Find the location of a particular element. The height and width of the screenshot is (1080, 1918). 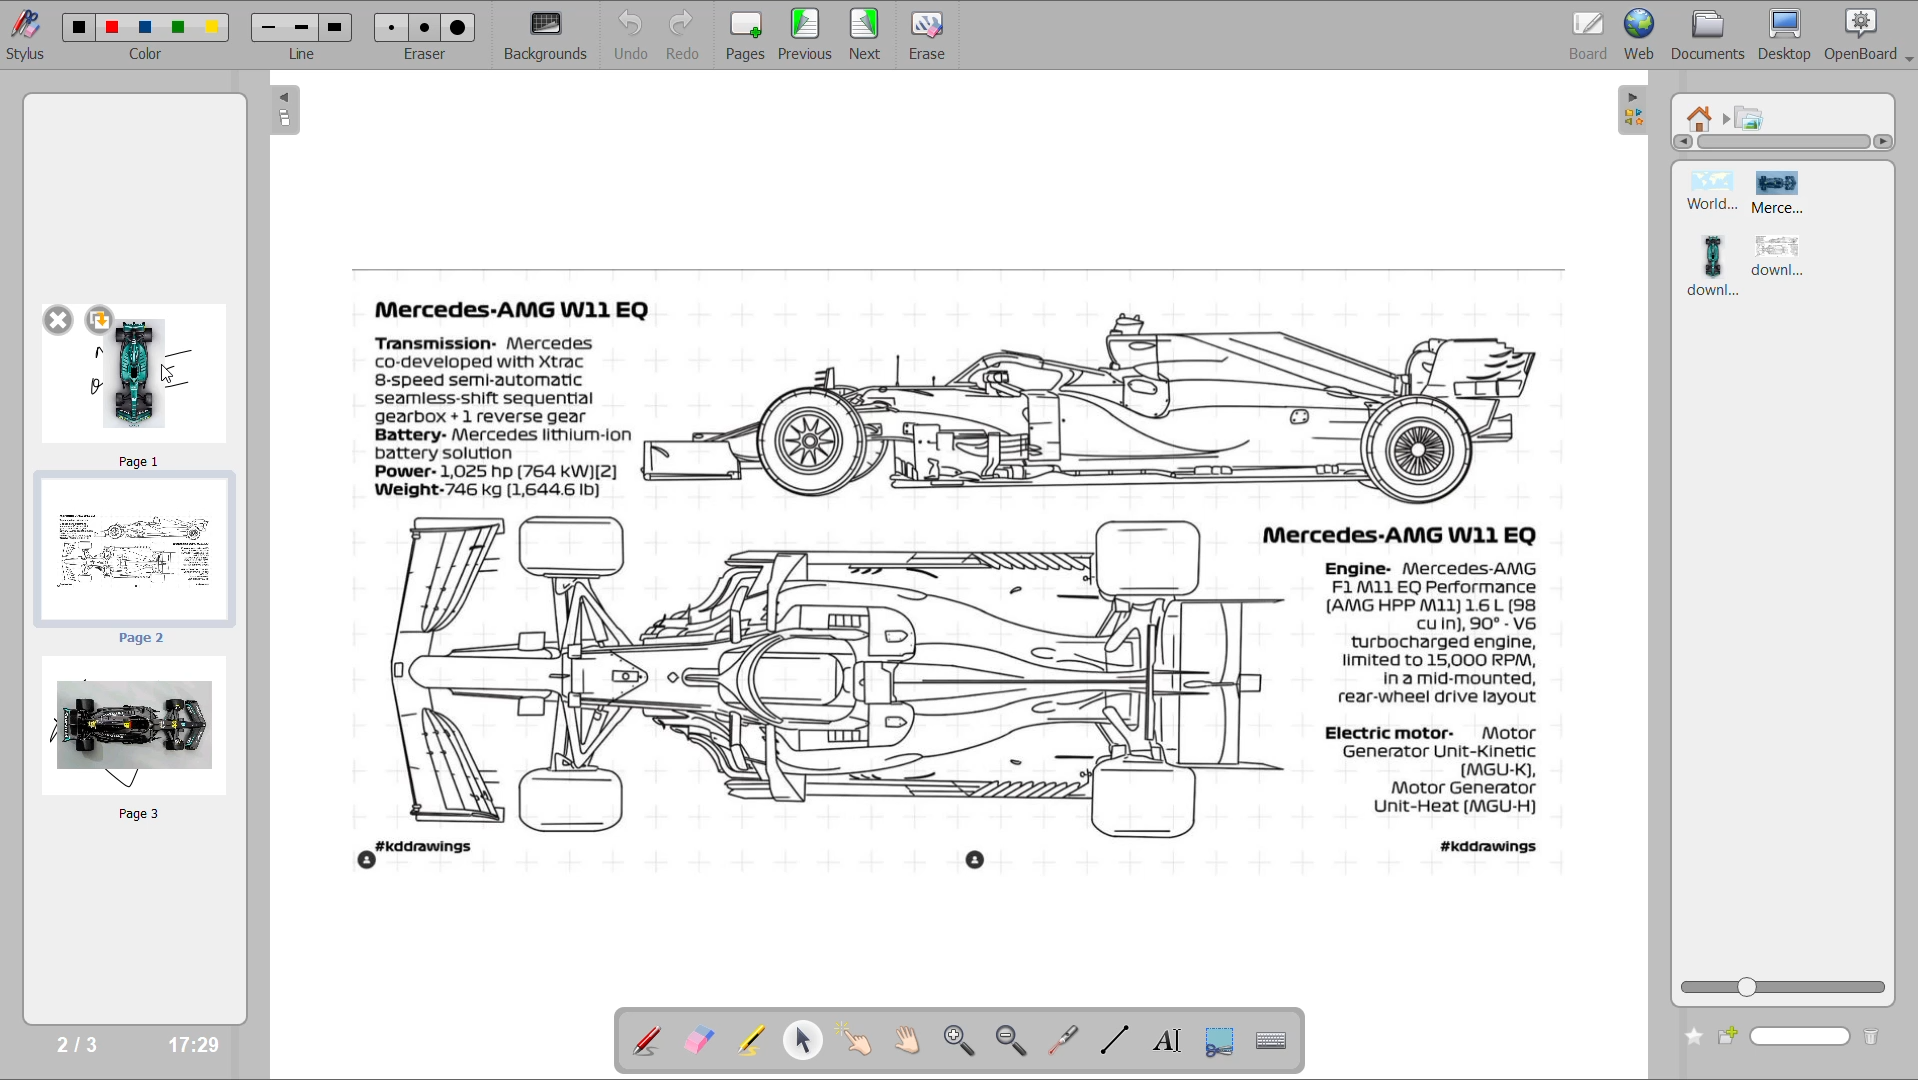

image 4 is located at coordinates (1780, 258).